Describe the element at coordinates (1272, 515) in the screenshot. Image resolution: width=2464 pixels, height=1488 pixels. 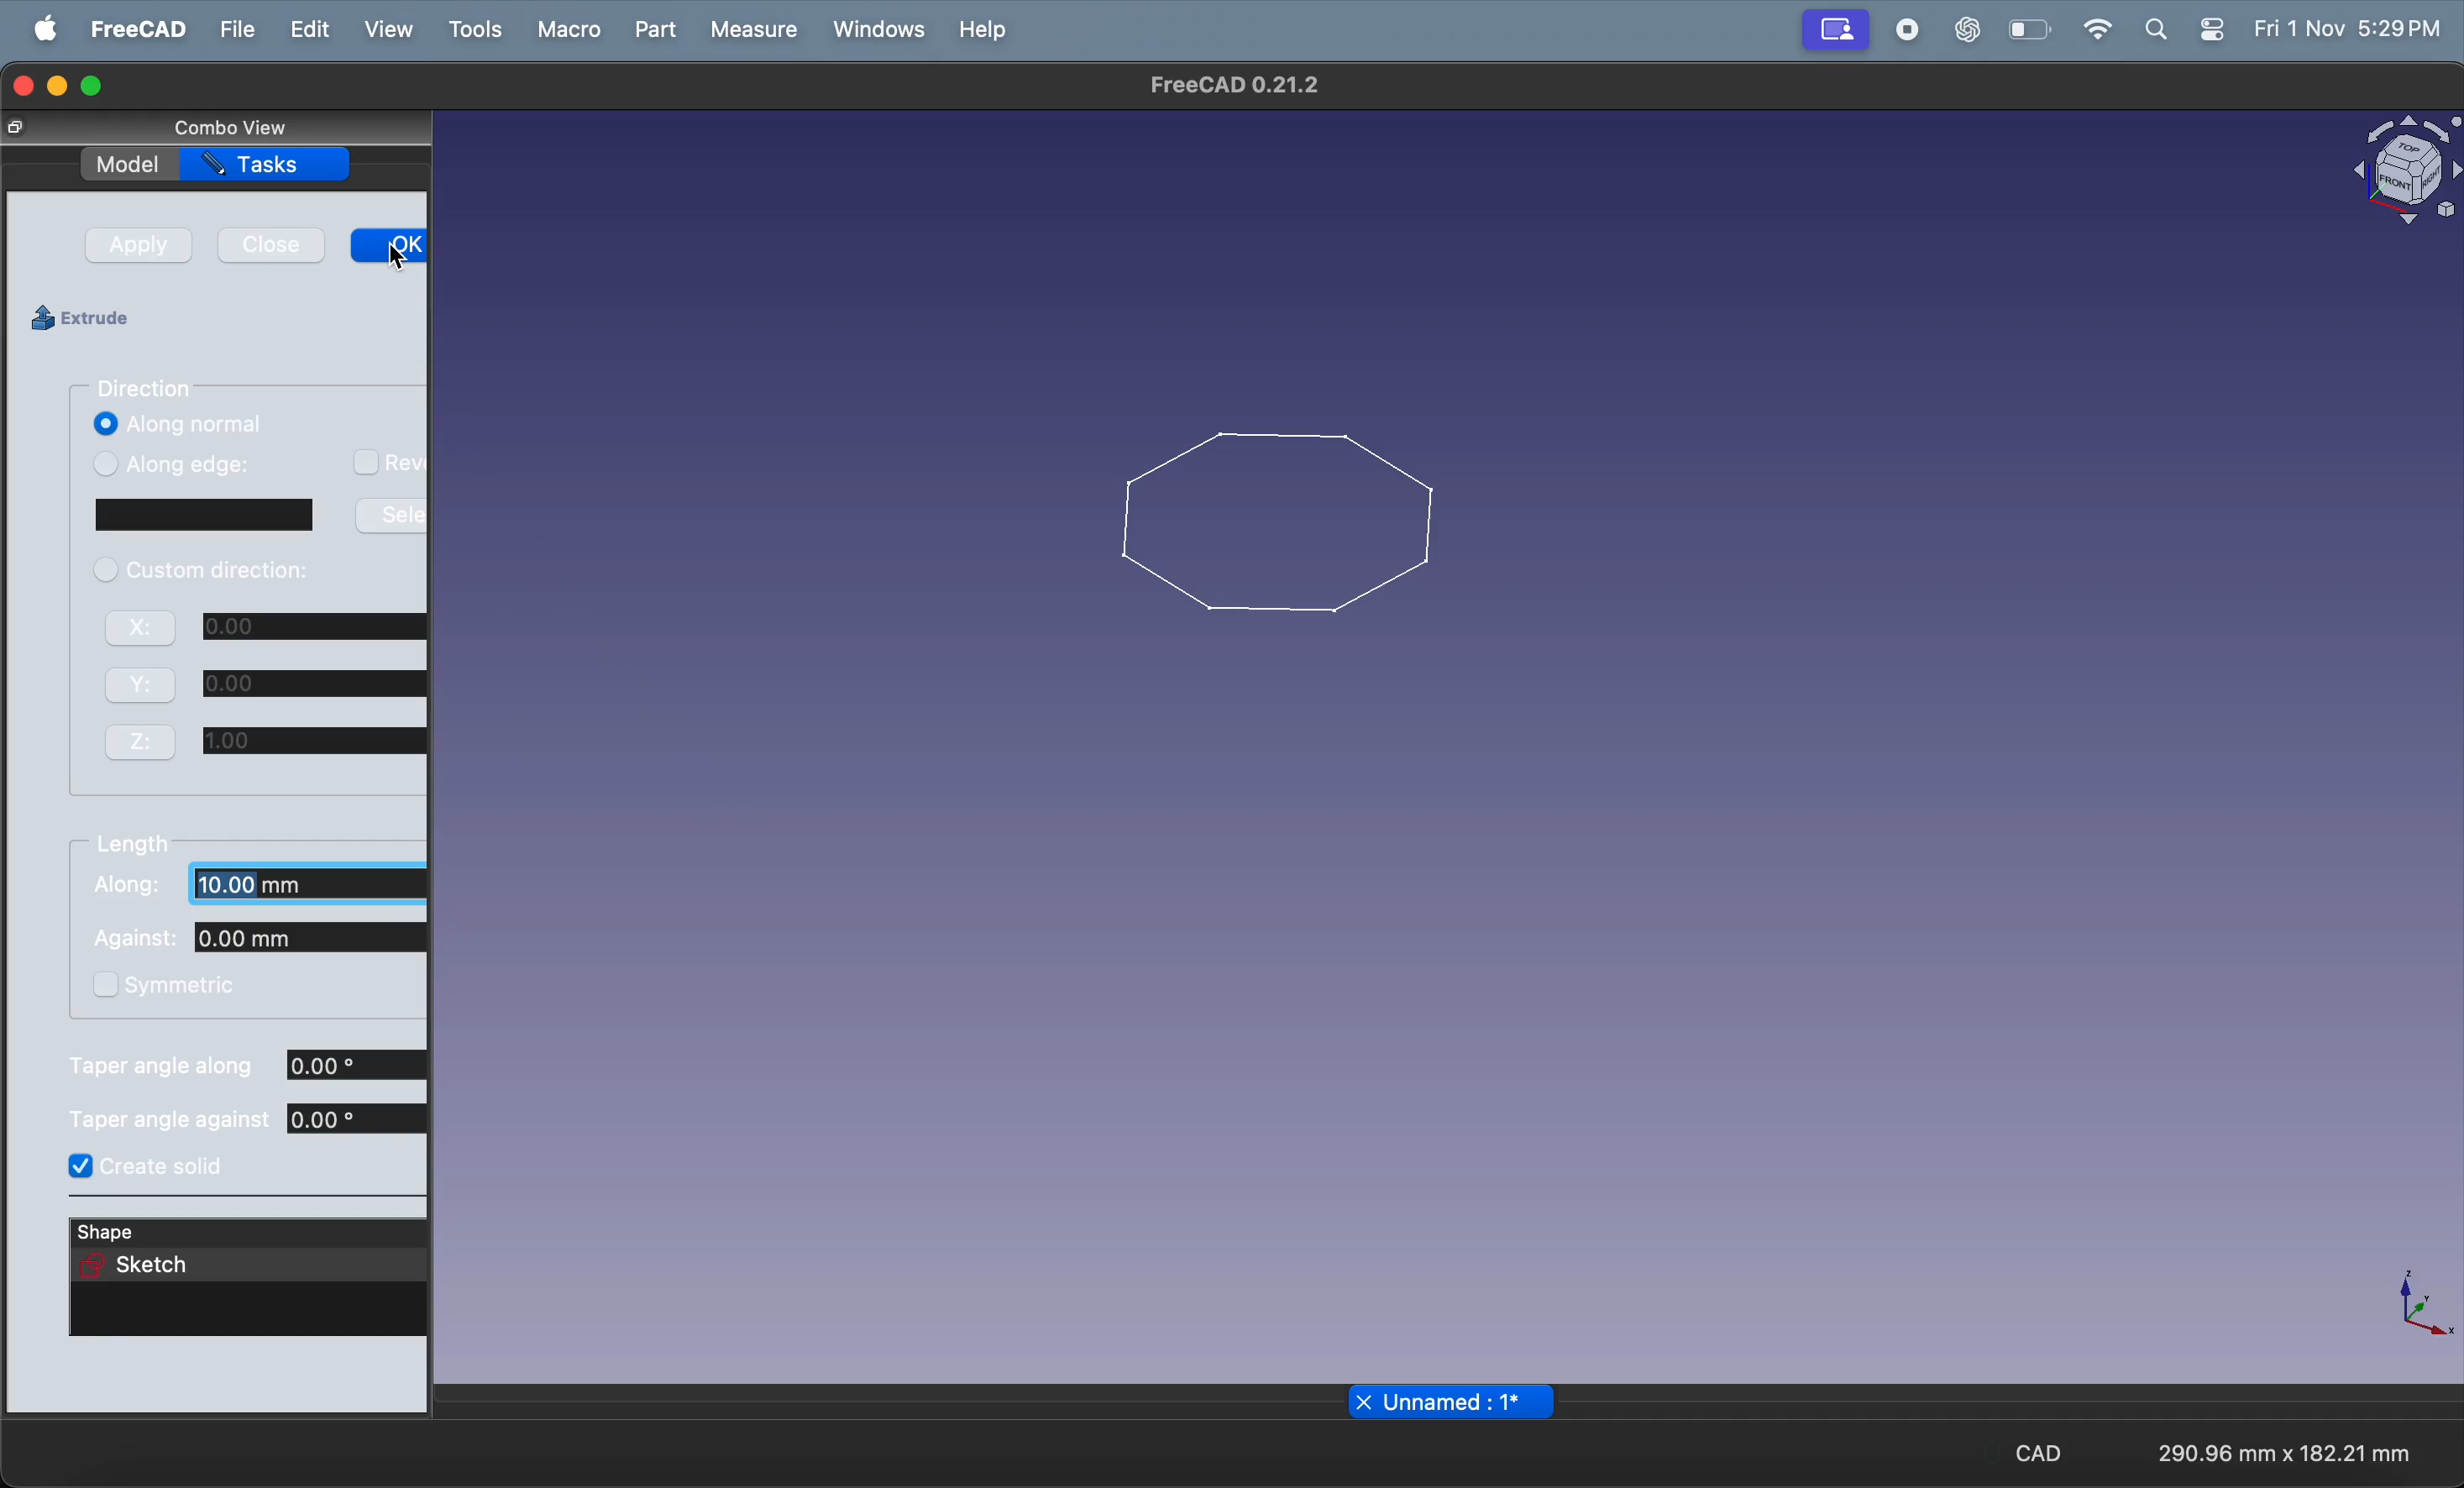
I see `2d polygon` at that location.